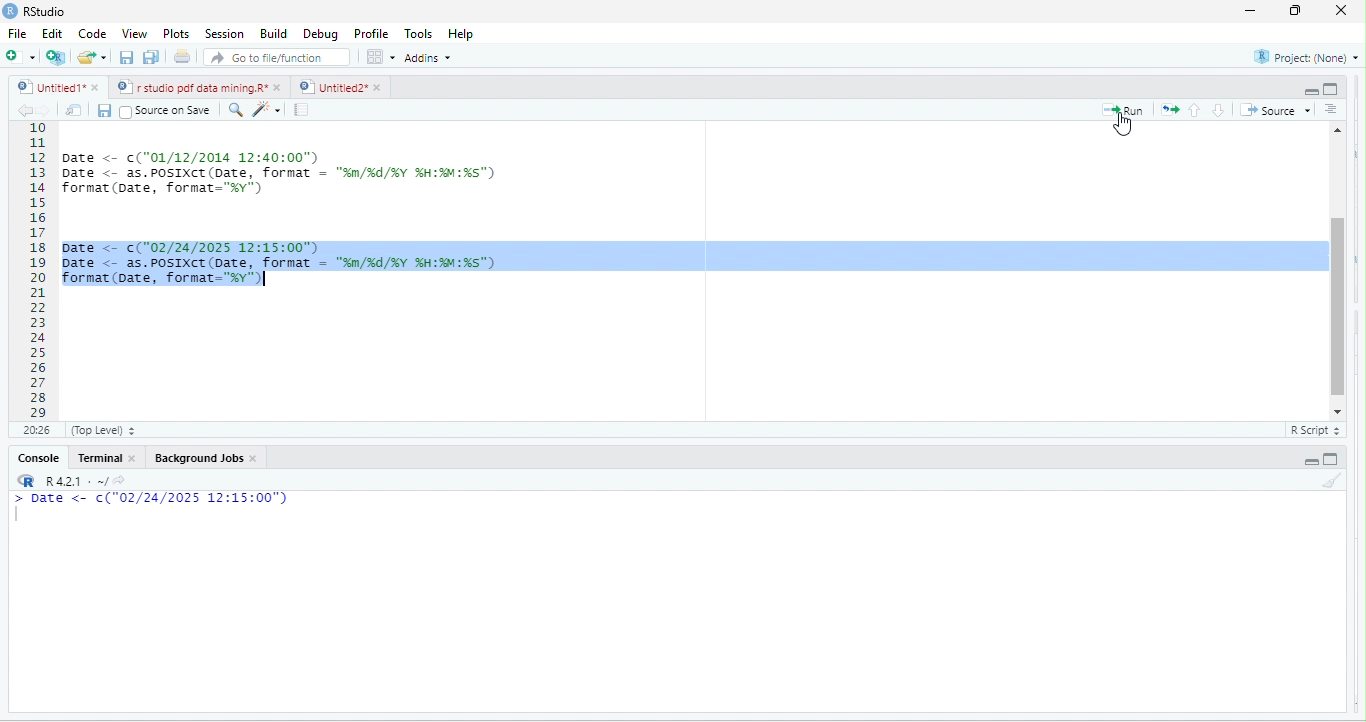  I want to click on show in new window, so click(76, 110).